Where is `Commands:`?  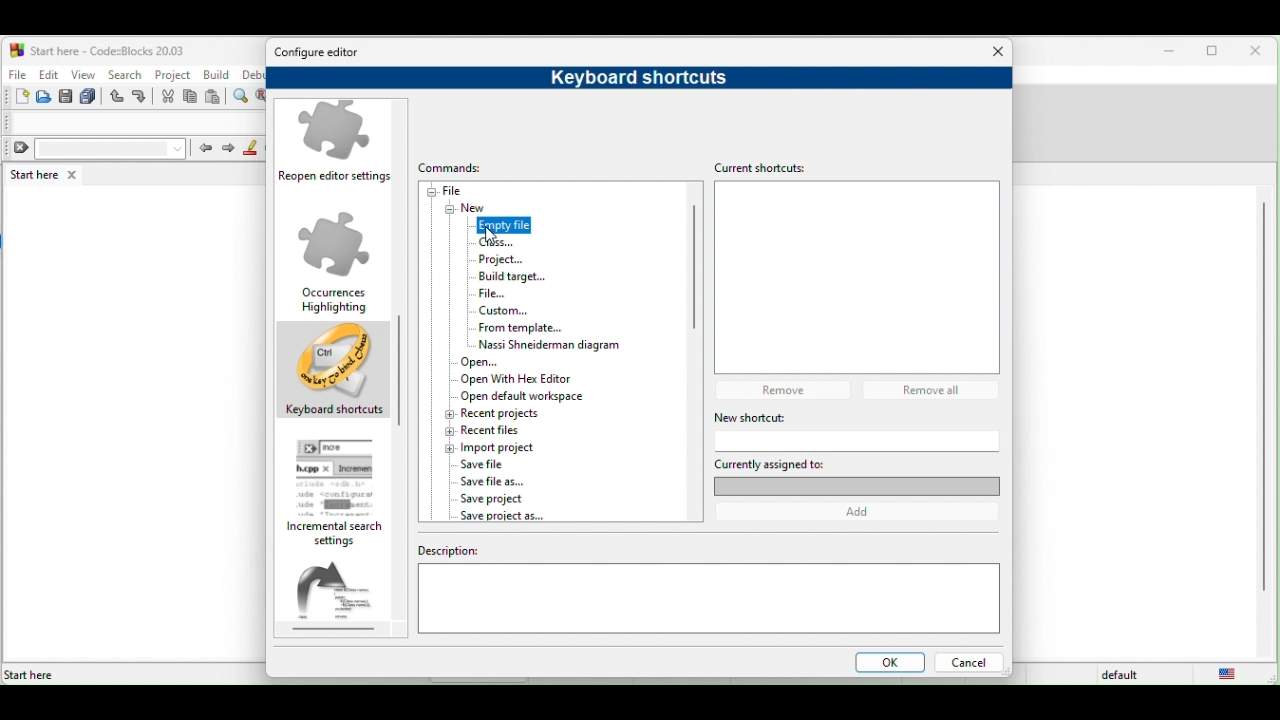 Commands: is located at coordinates (460, 168).